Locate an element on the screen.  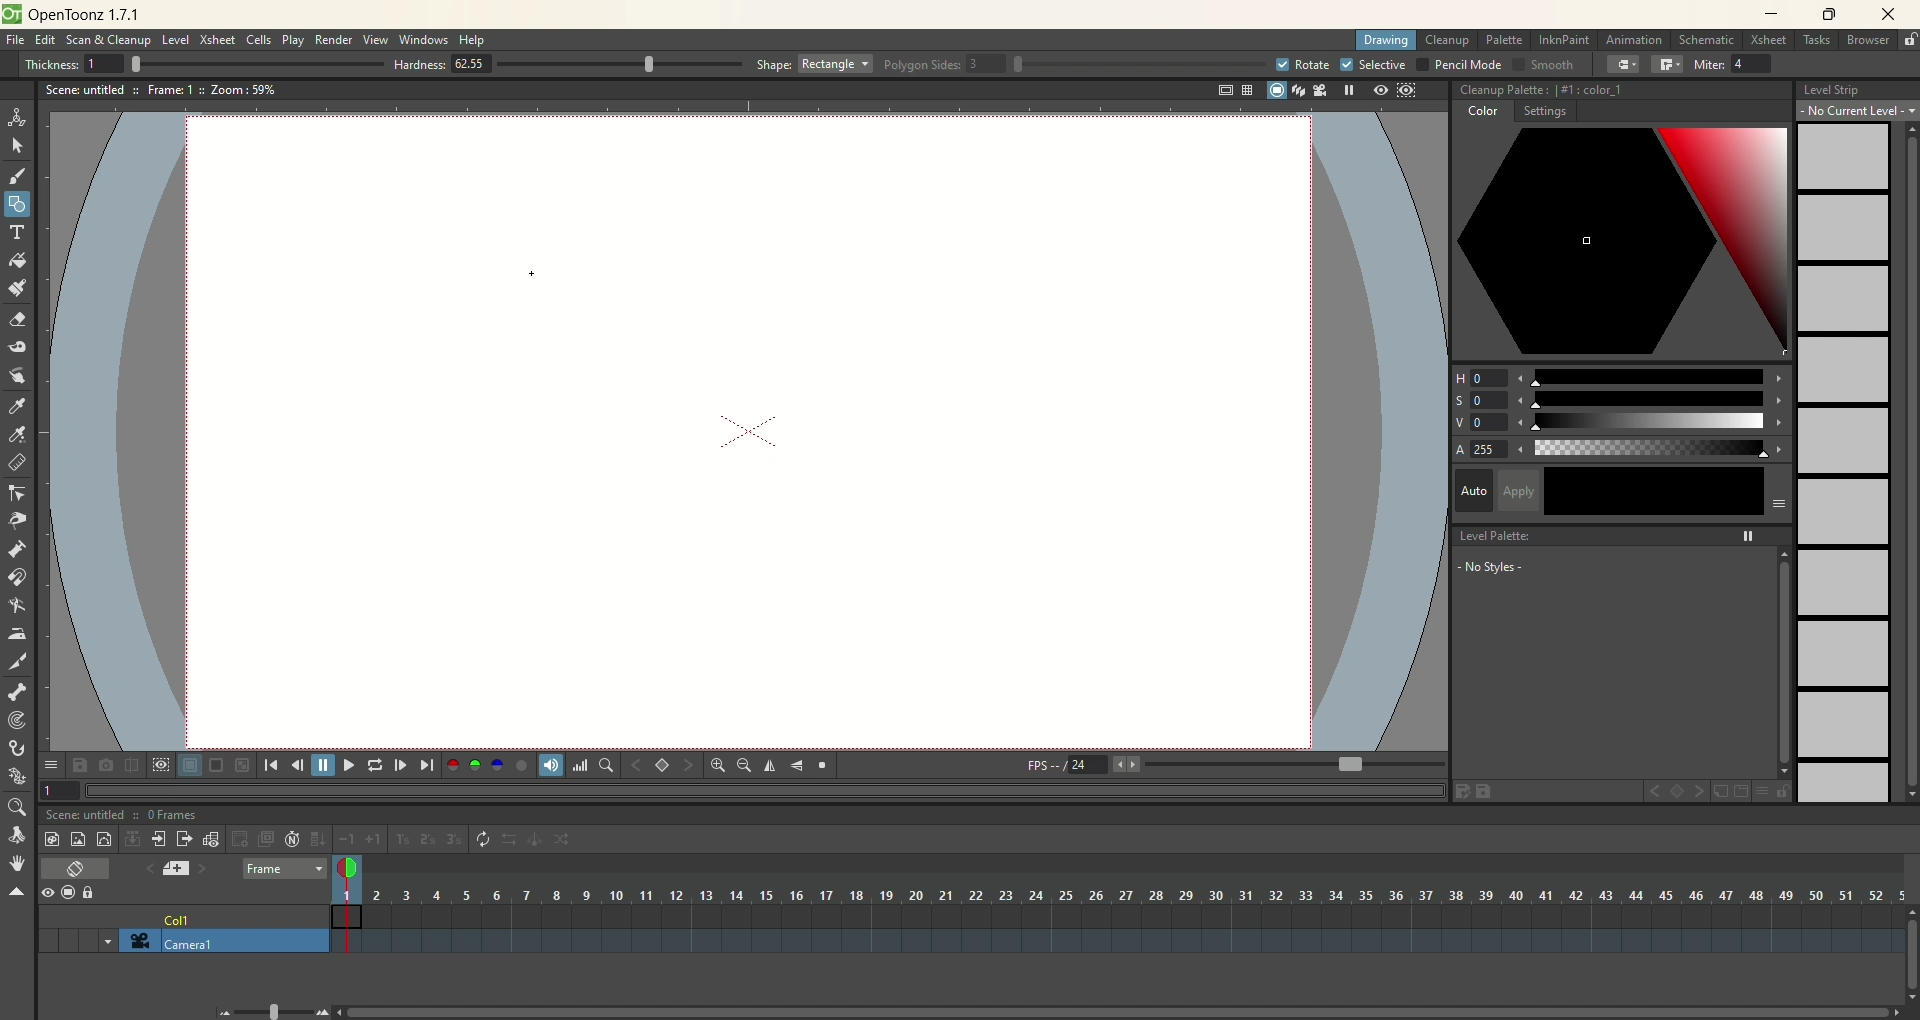
pump  is located at coordinates (16, 548).